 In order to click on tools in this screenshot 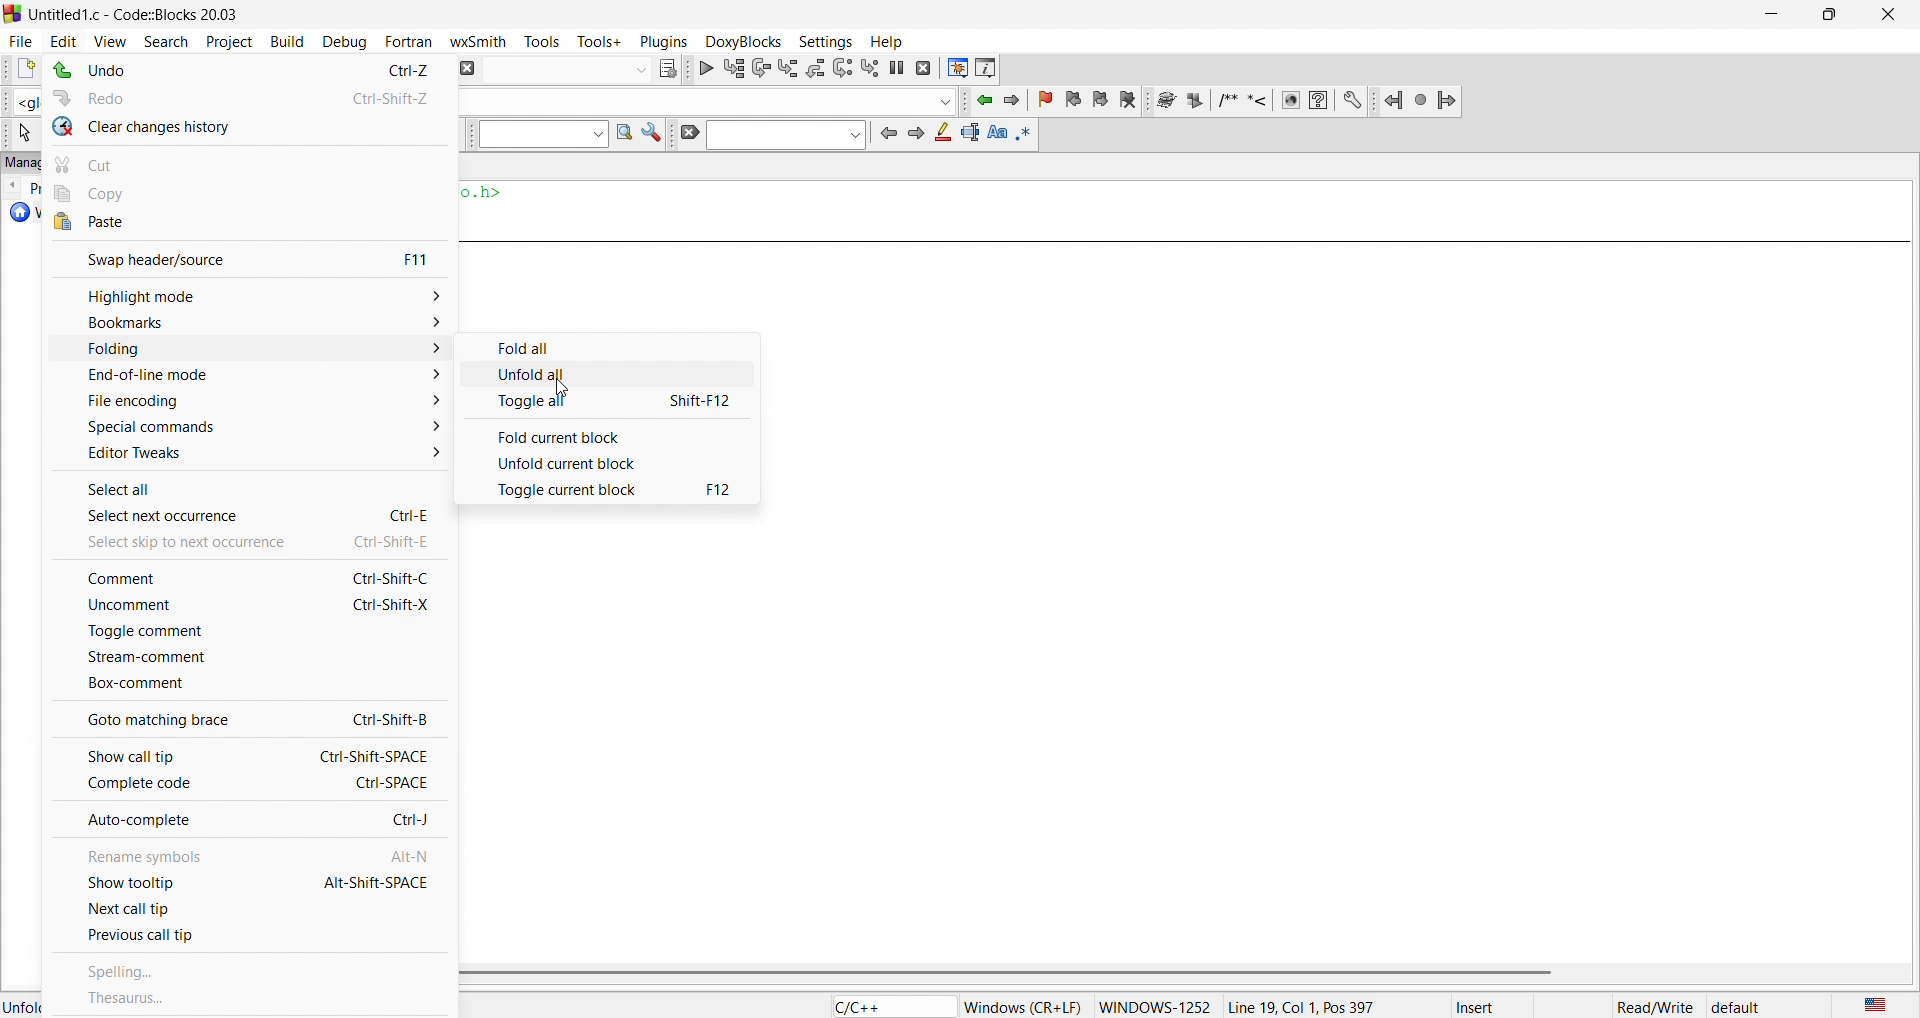, I will do `click(546, 41)`.